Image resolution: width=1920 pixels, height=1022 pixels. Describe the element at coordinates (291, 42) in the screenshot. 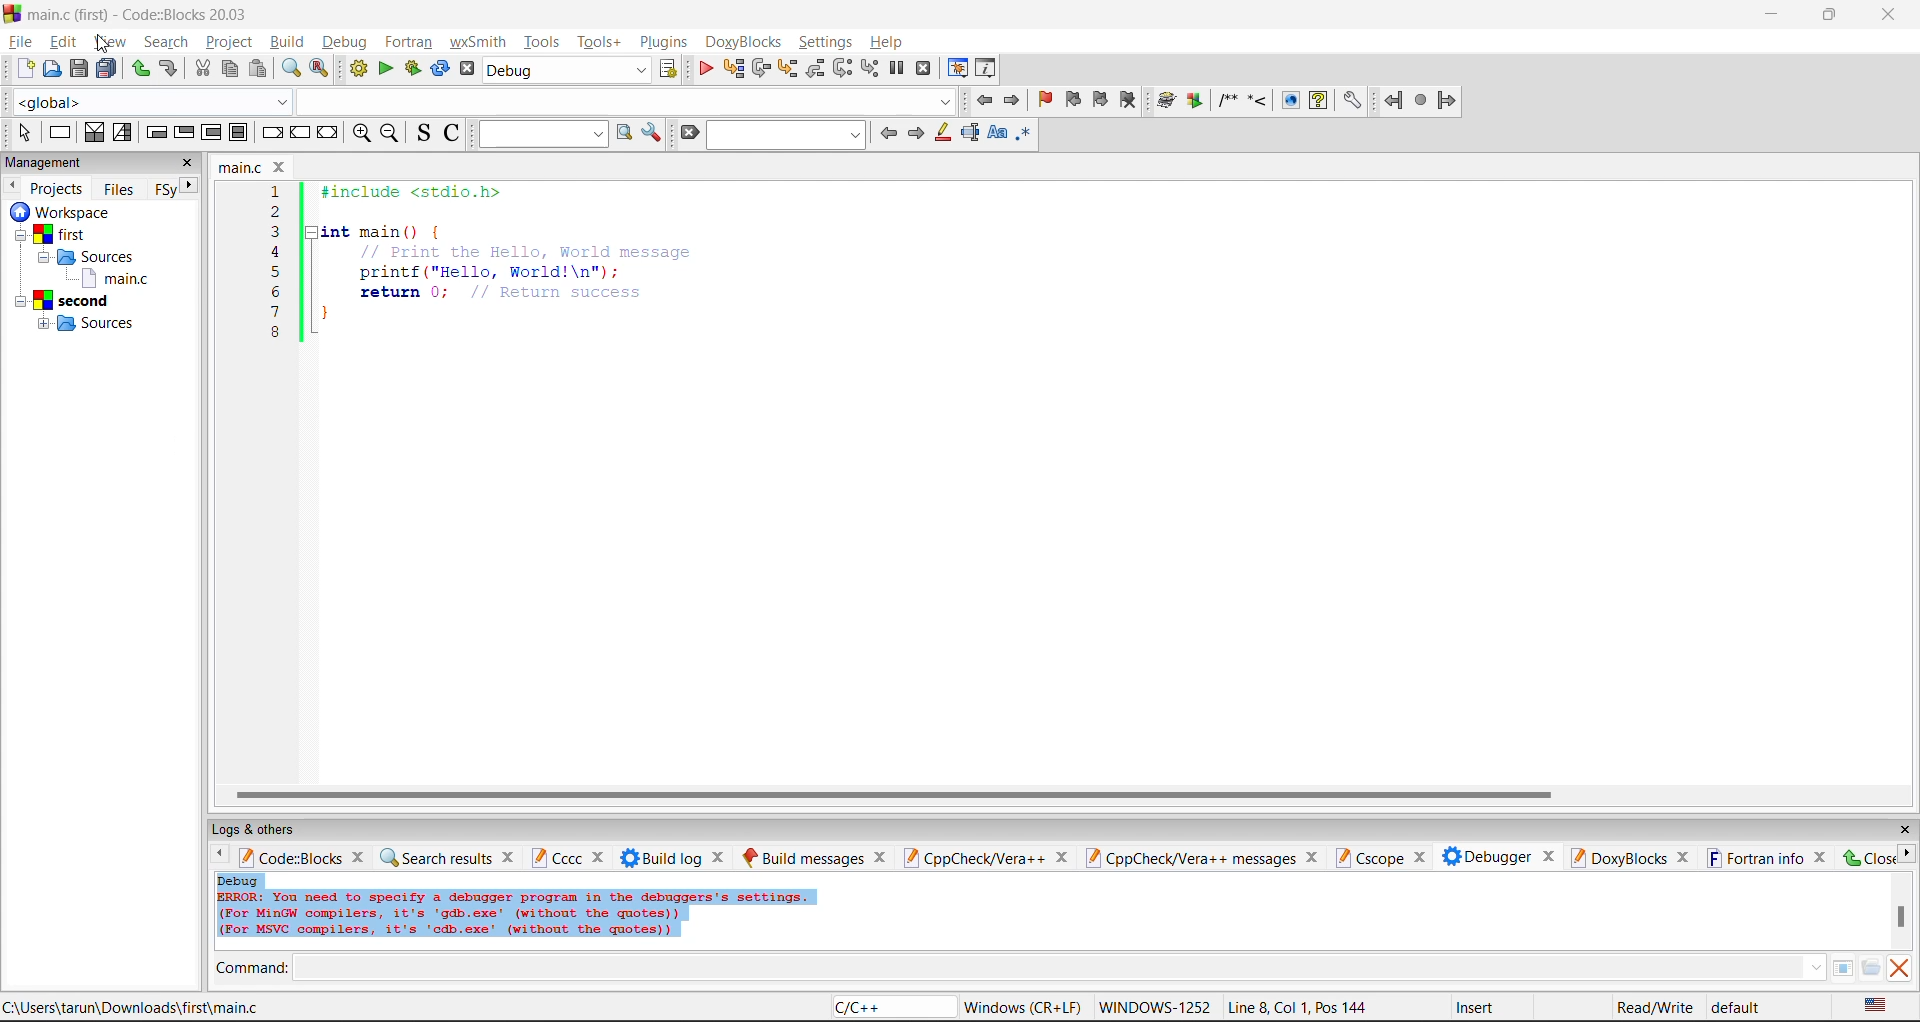

I see `build` at that location.